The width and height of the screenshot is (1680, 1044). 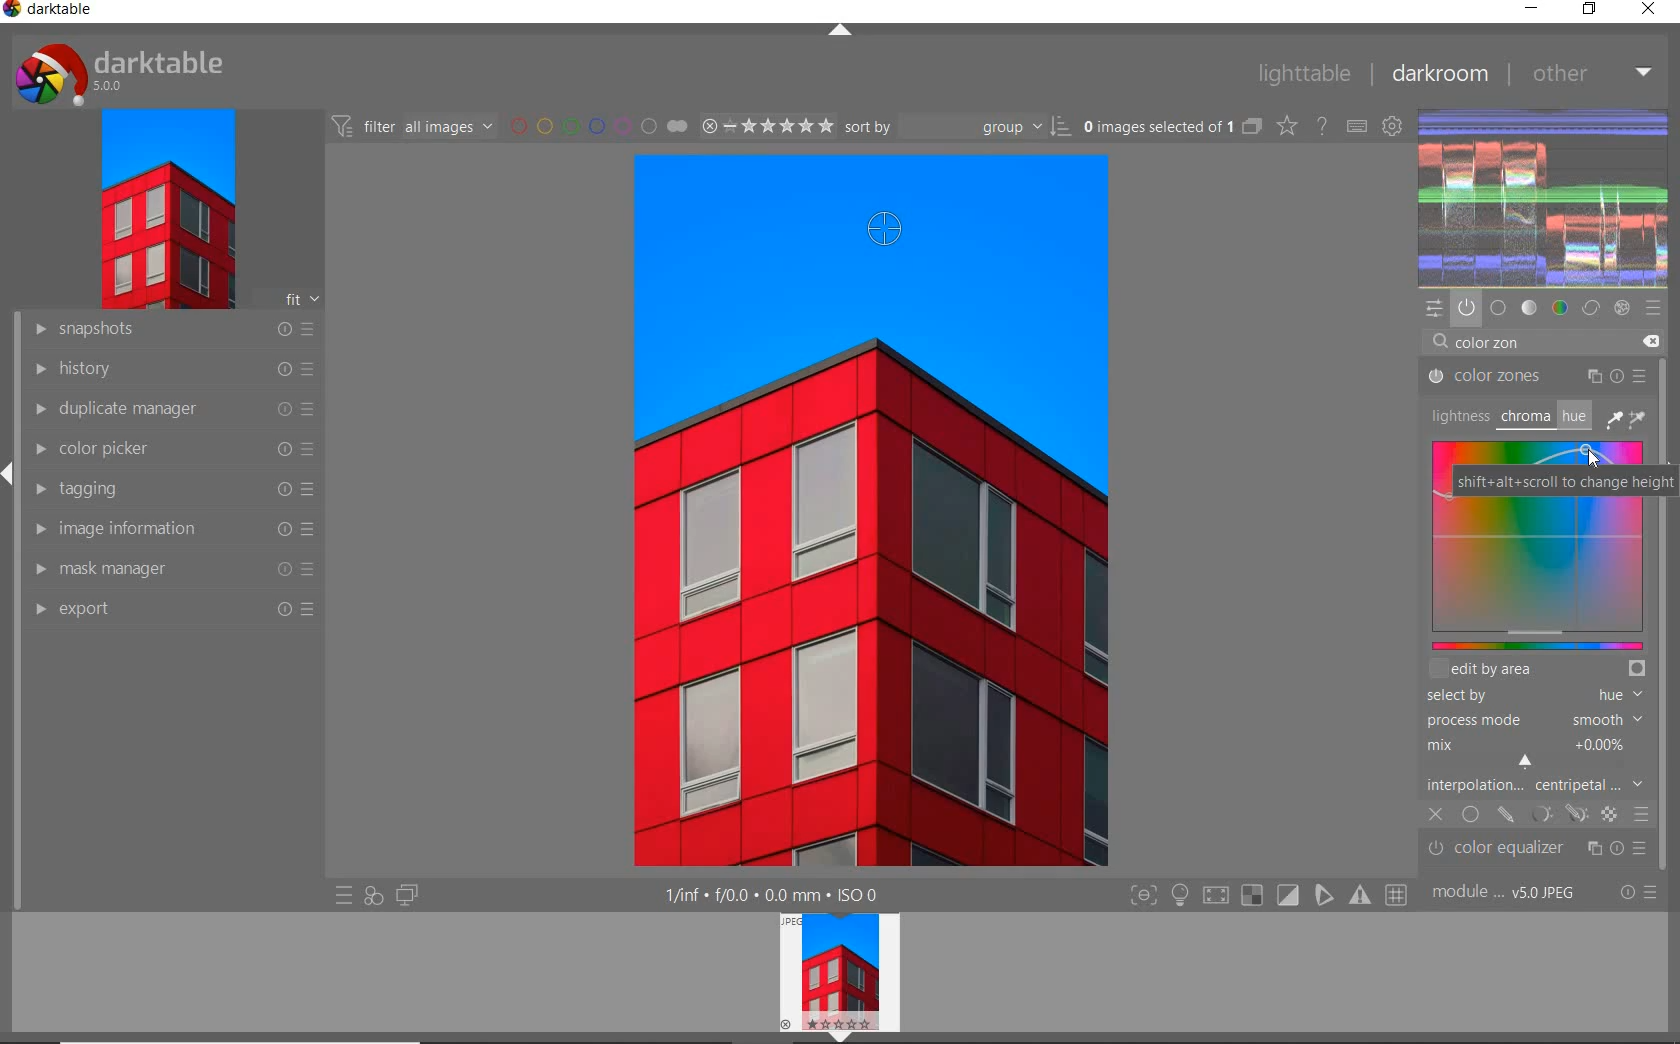 What do you see at coordinates (1142, 896) in the screenshot?
I see `focus` at bounding box center [1142, 896].